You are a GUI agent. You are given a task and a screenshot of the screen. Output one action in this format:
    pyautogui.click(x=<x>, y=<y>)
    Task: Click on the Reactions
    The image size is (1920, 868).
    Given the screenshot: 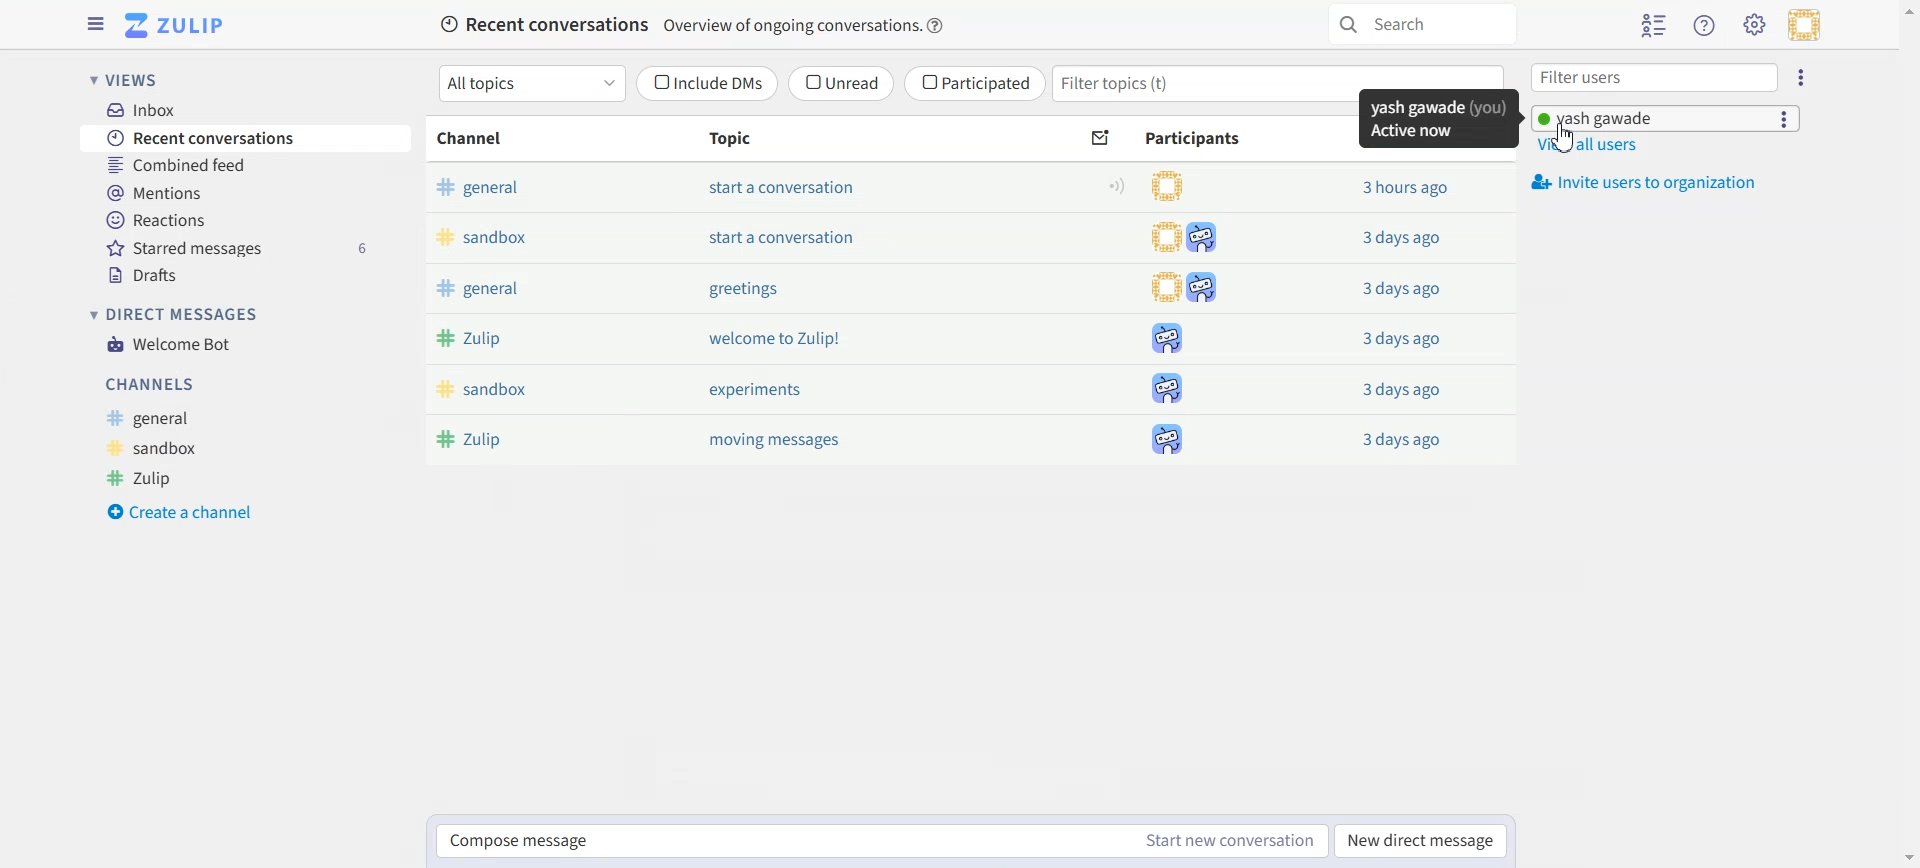 What is the action you would take?
    pyautogui.click(x=156, y=223)
    